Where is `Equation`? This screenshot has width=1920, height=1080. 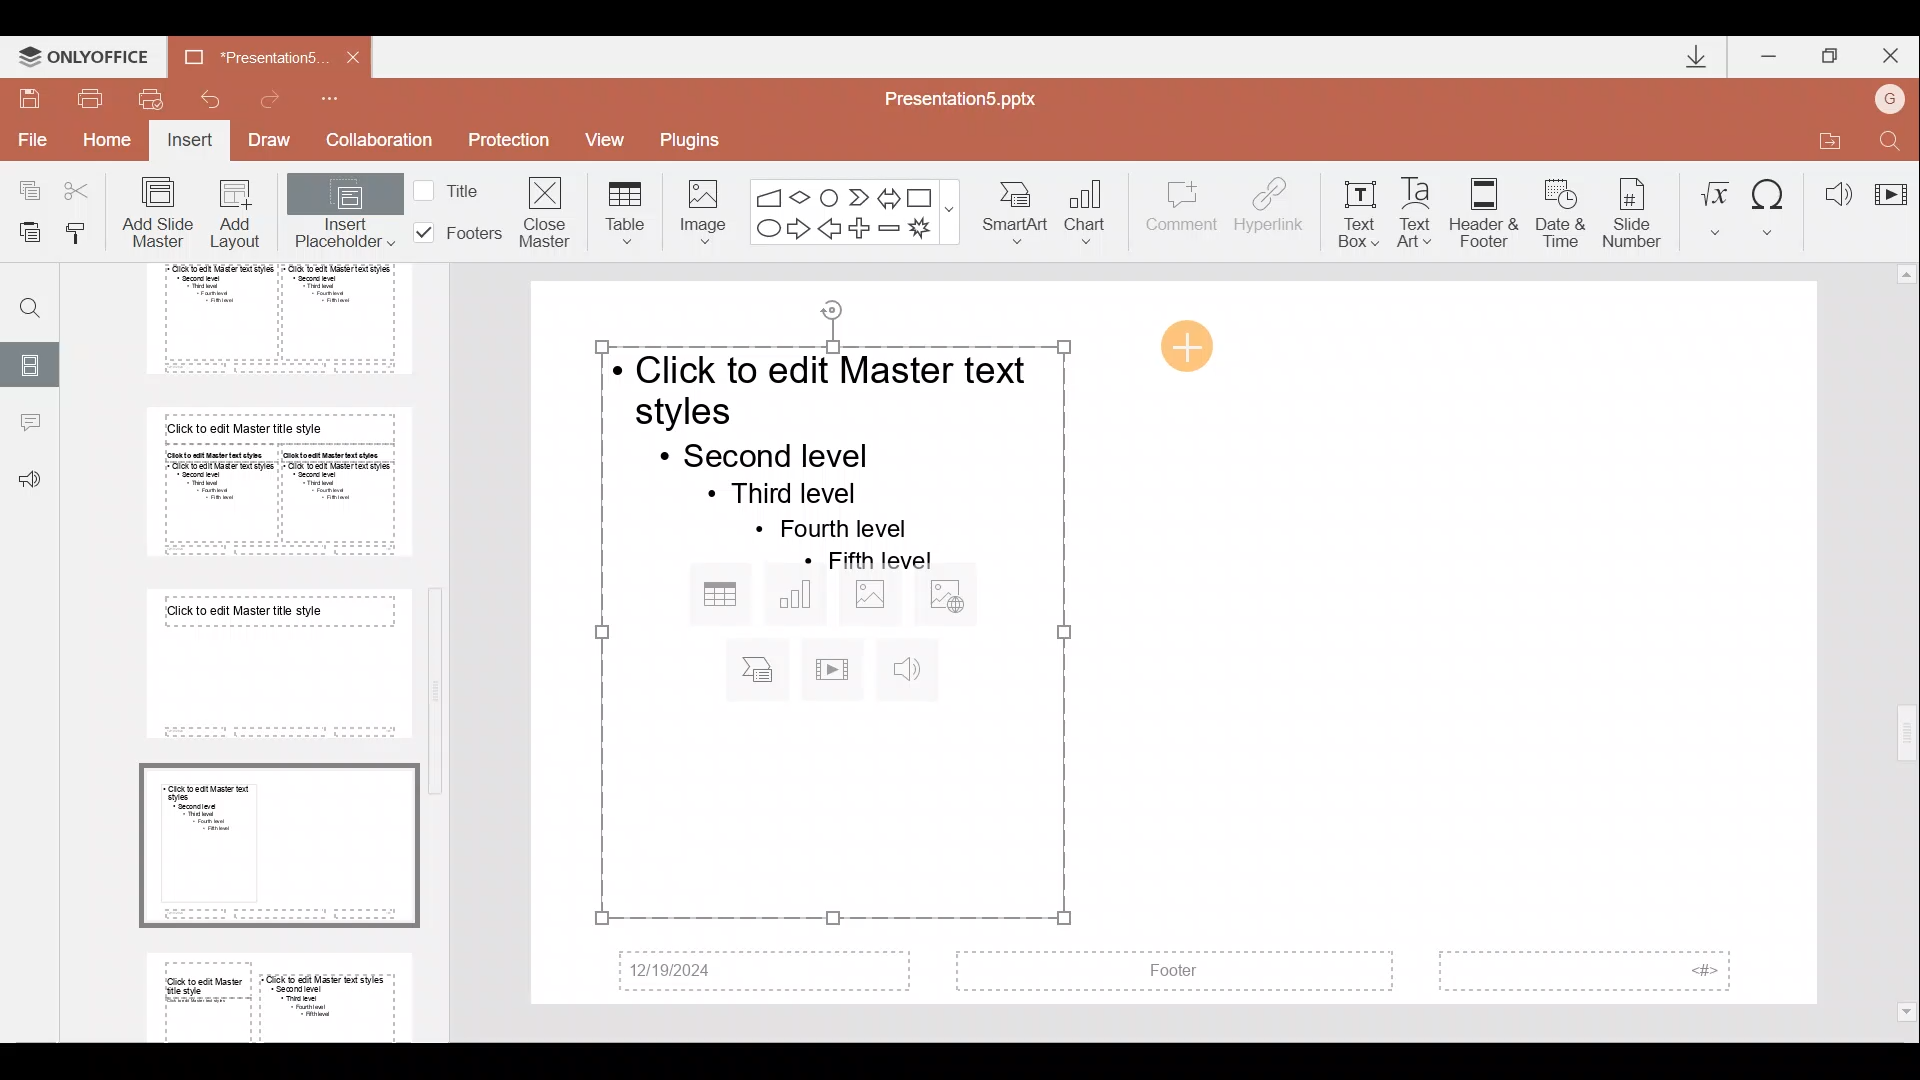 Equation is located at coordinates (1714, 205).